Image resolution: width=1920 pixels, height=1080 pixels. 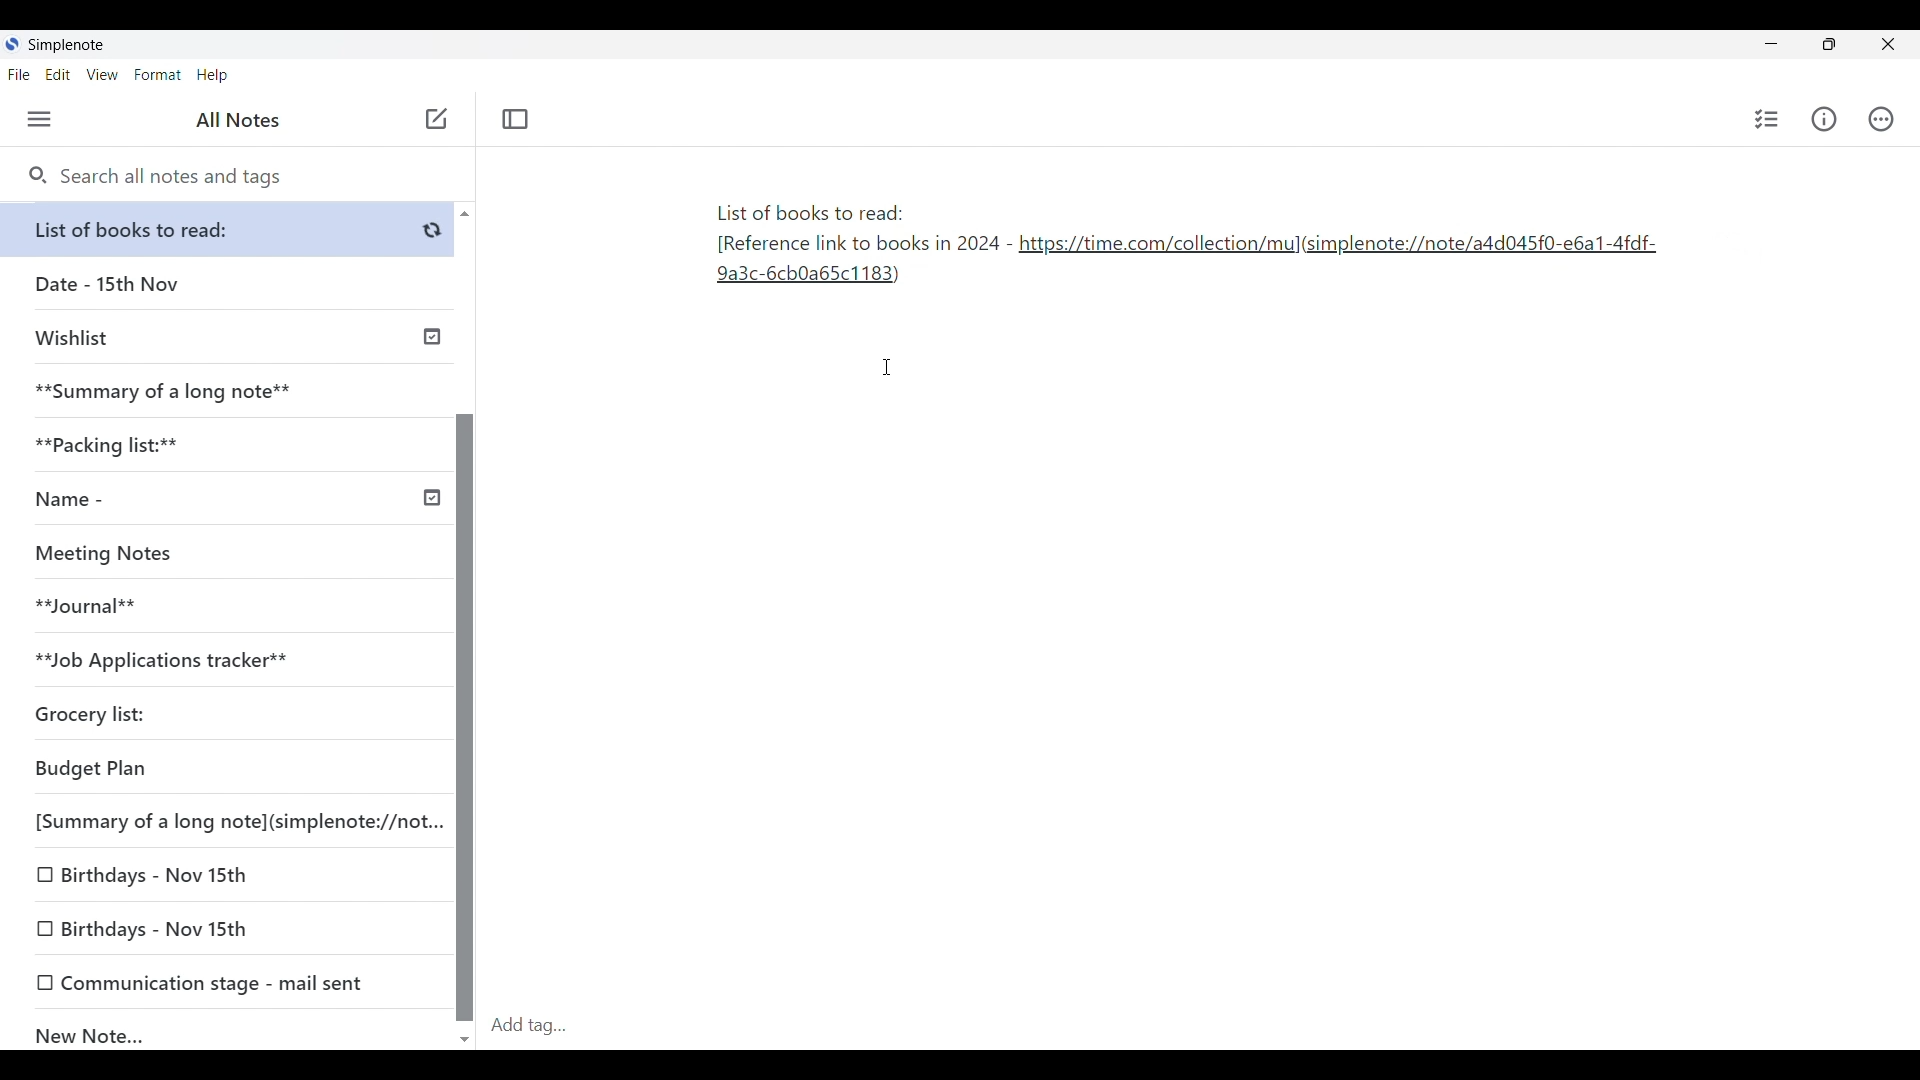 I want to click on **Journal**, so click(x=221, y=607).